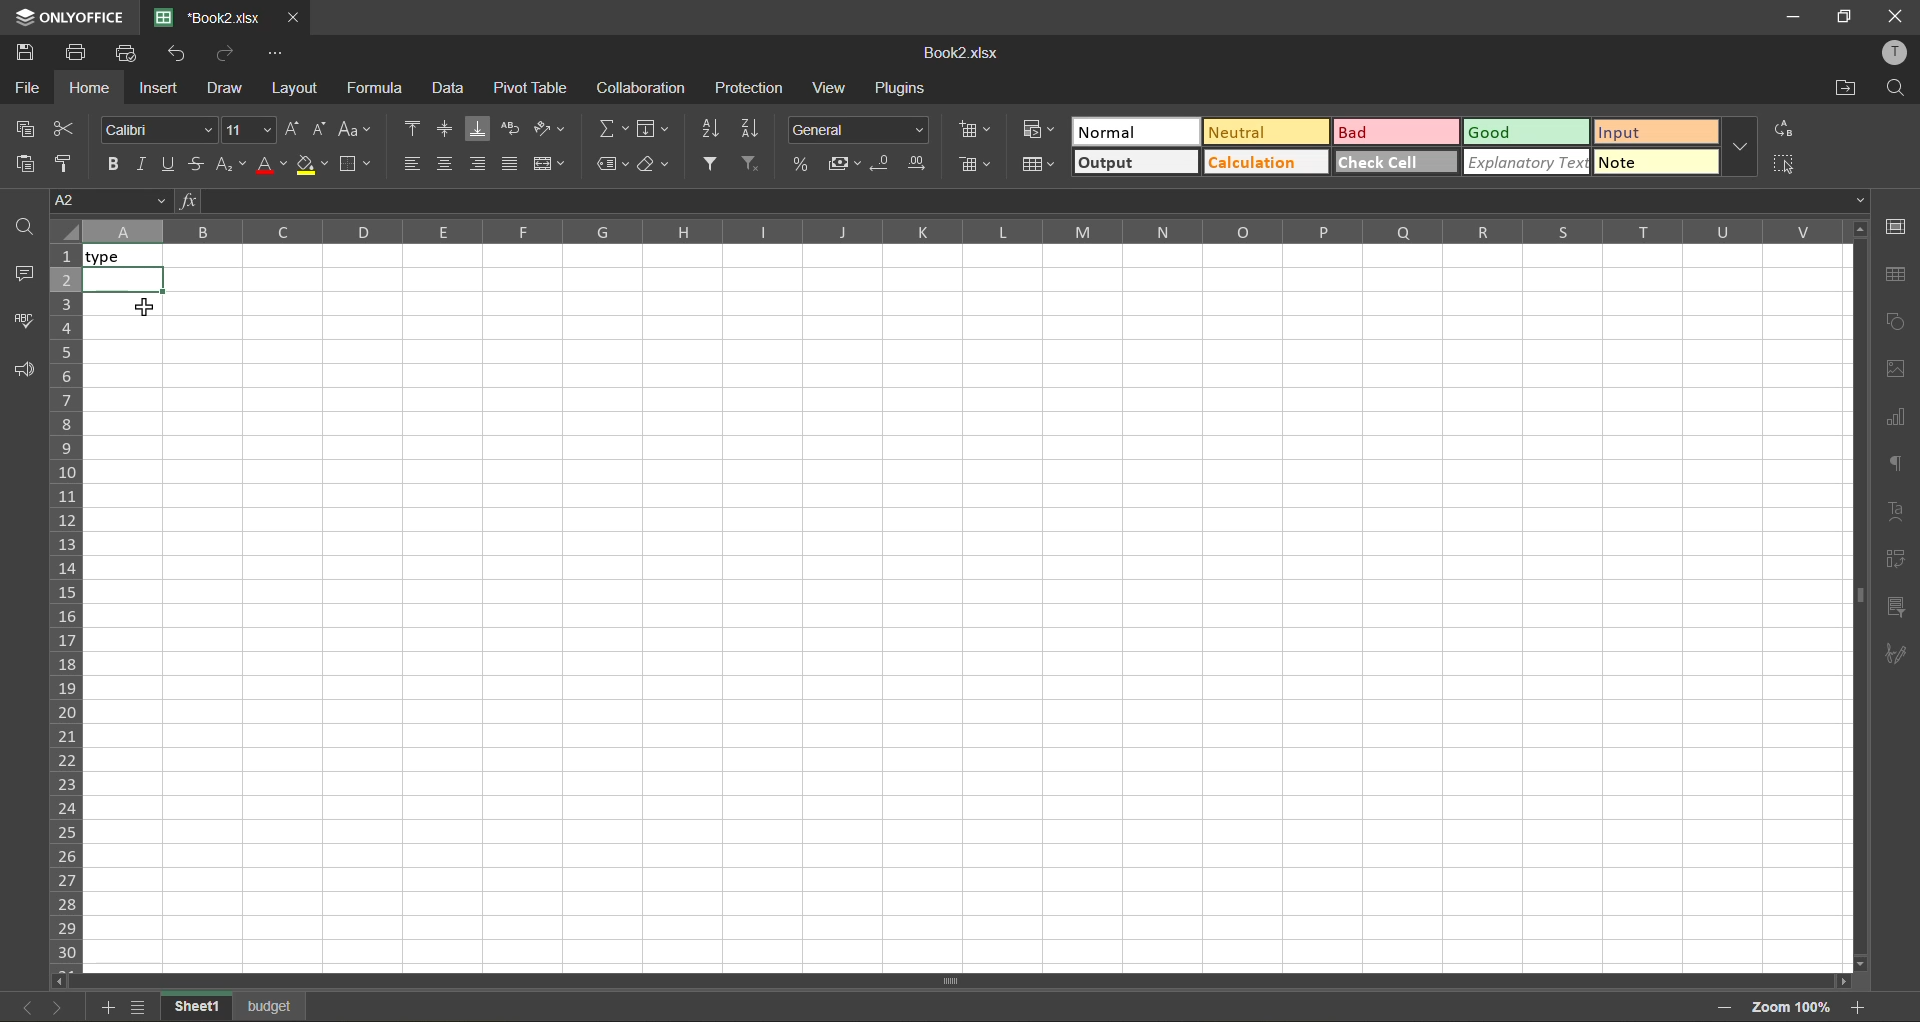 The height and width of the screenshot is (1022, 1920). I want to click on spellcheck, so click(25, 325).